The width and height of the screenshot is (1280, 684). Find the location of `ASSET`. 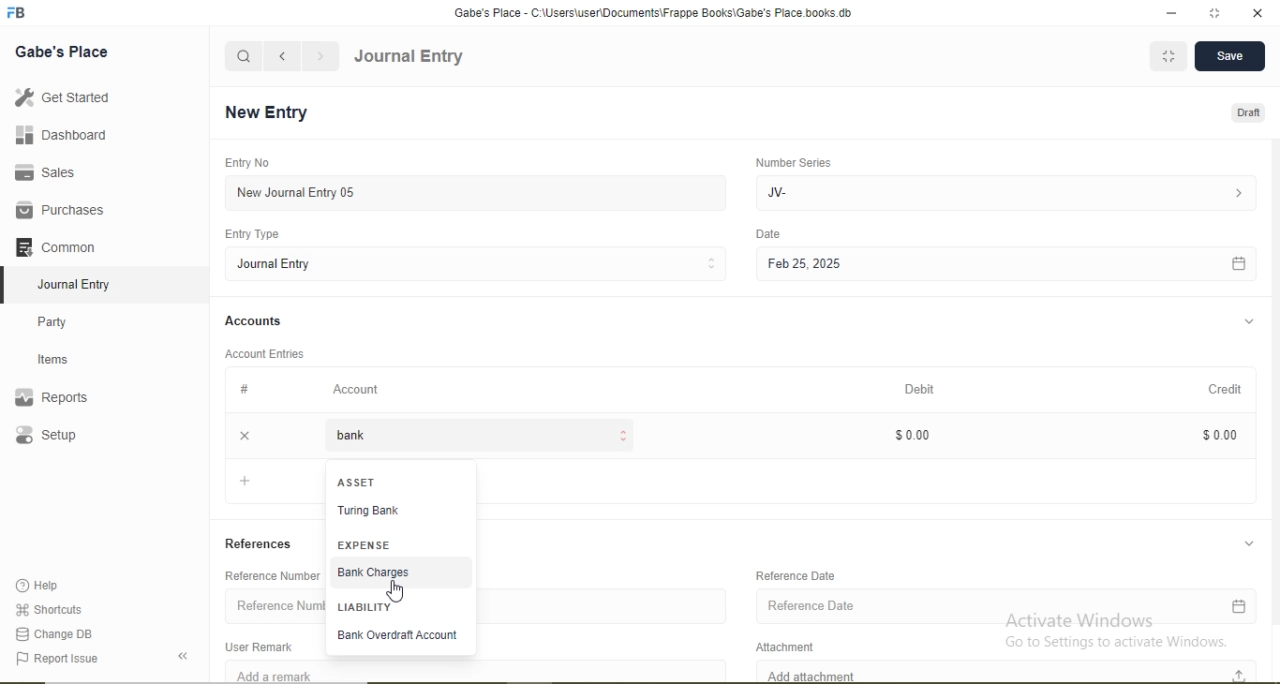

ASSET is located at coordinates (355, 480).